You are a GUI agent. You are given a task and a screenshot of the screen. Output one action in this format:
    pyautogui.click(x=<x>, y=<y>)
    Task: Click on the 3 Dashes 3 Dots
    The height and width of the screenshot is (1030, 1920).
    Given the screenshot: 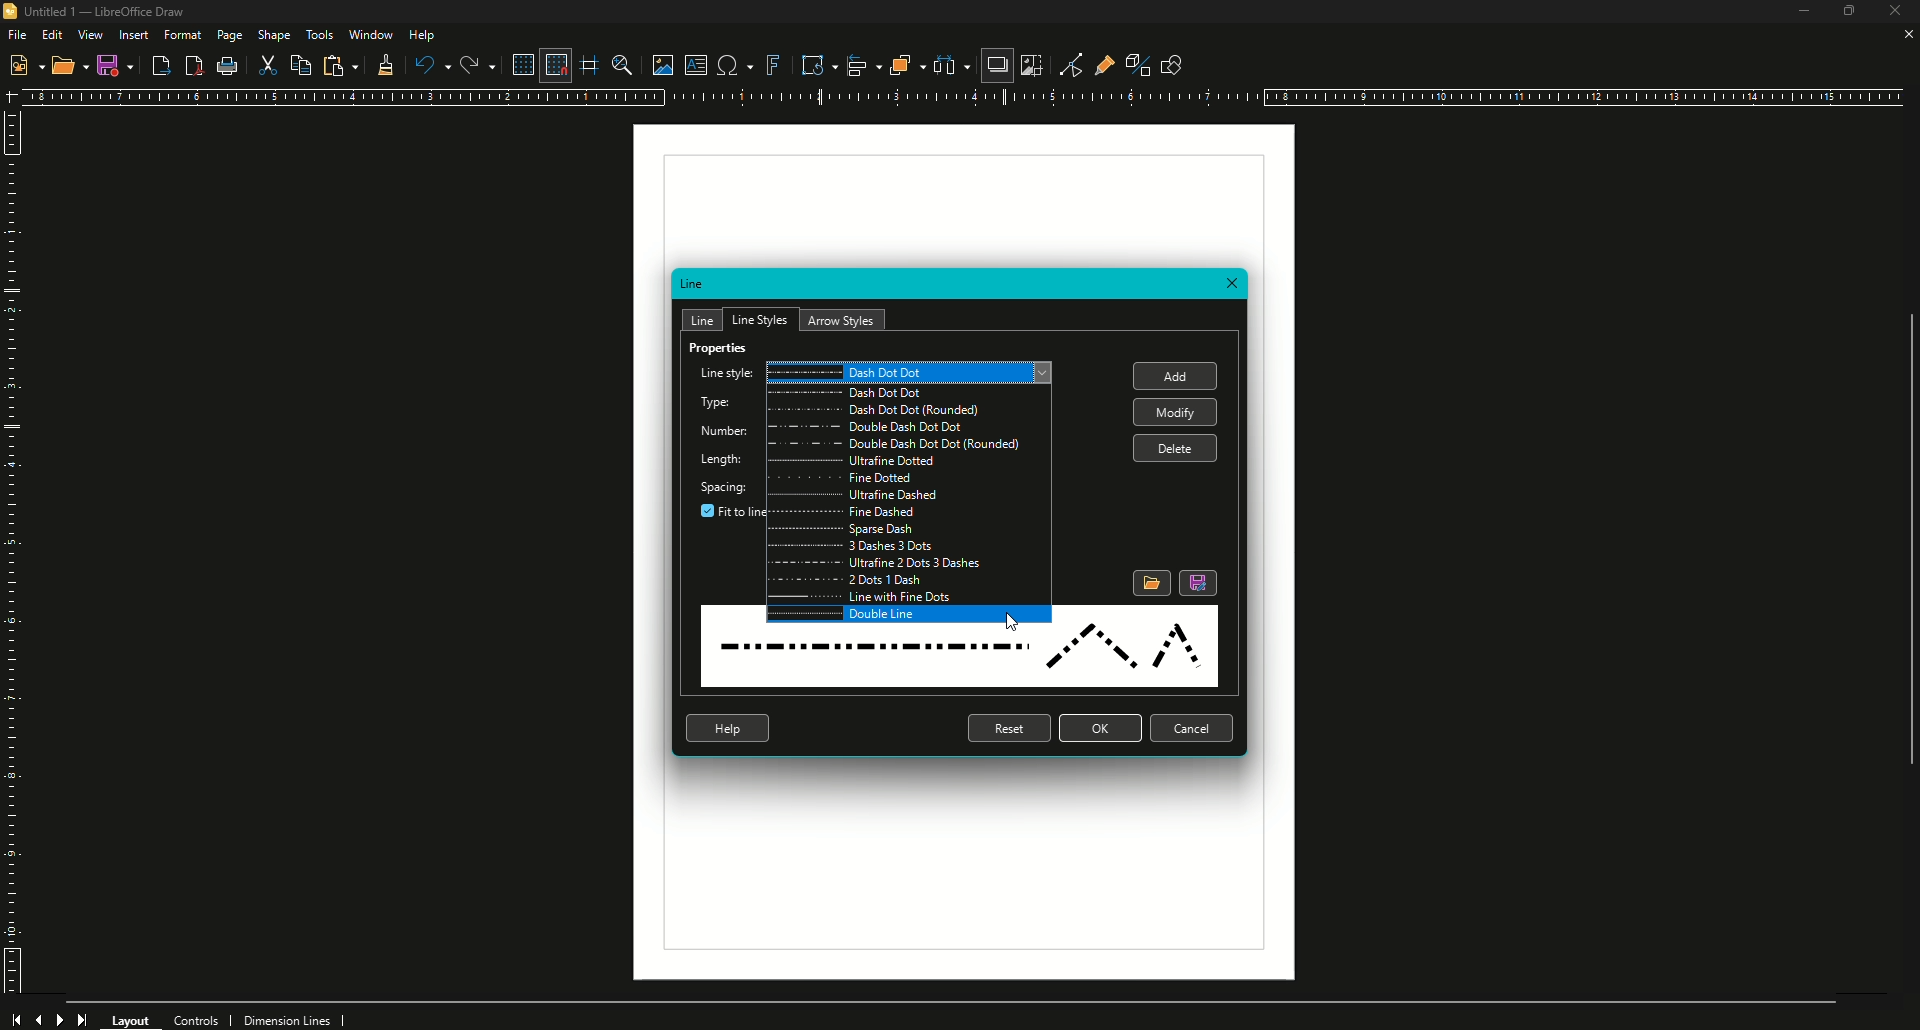 What is the action you would take?
    pyautogui.click(x=909, y=547)
    